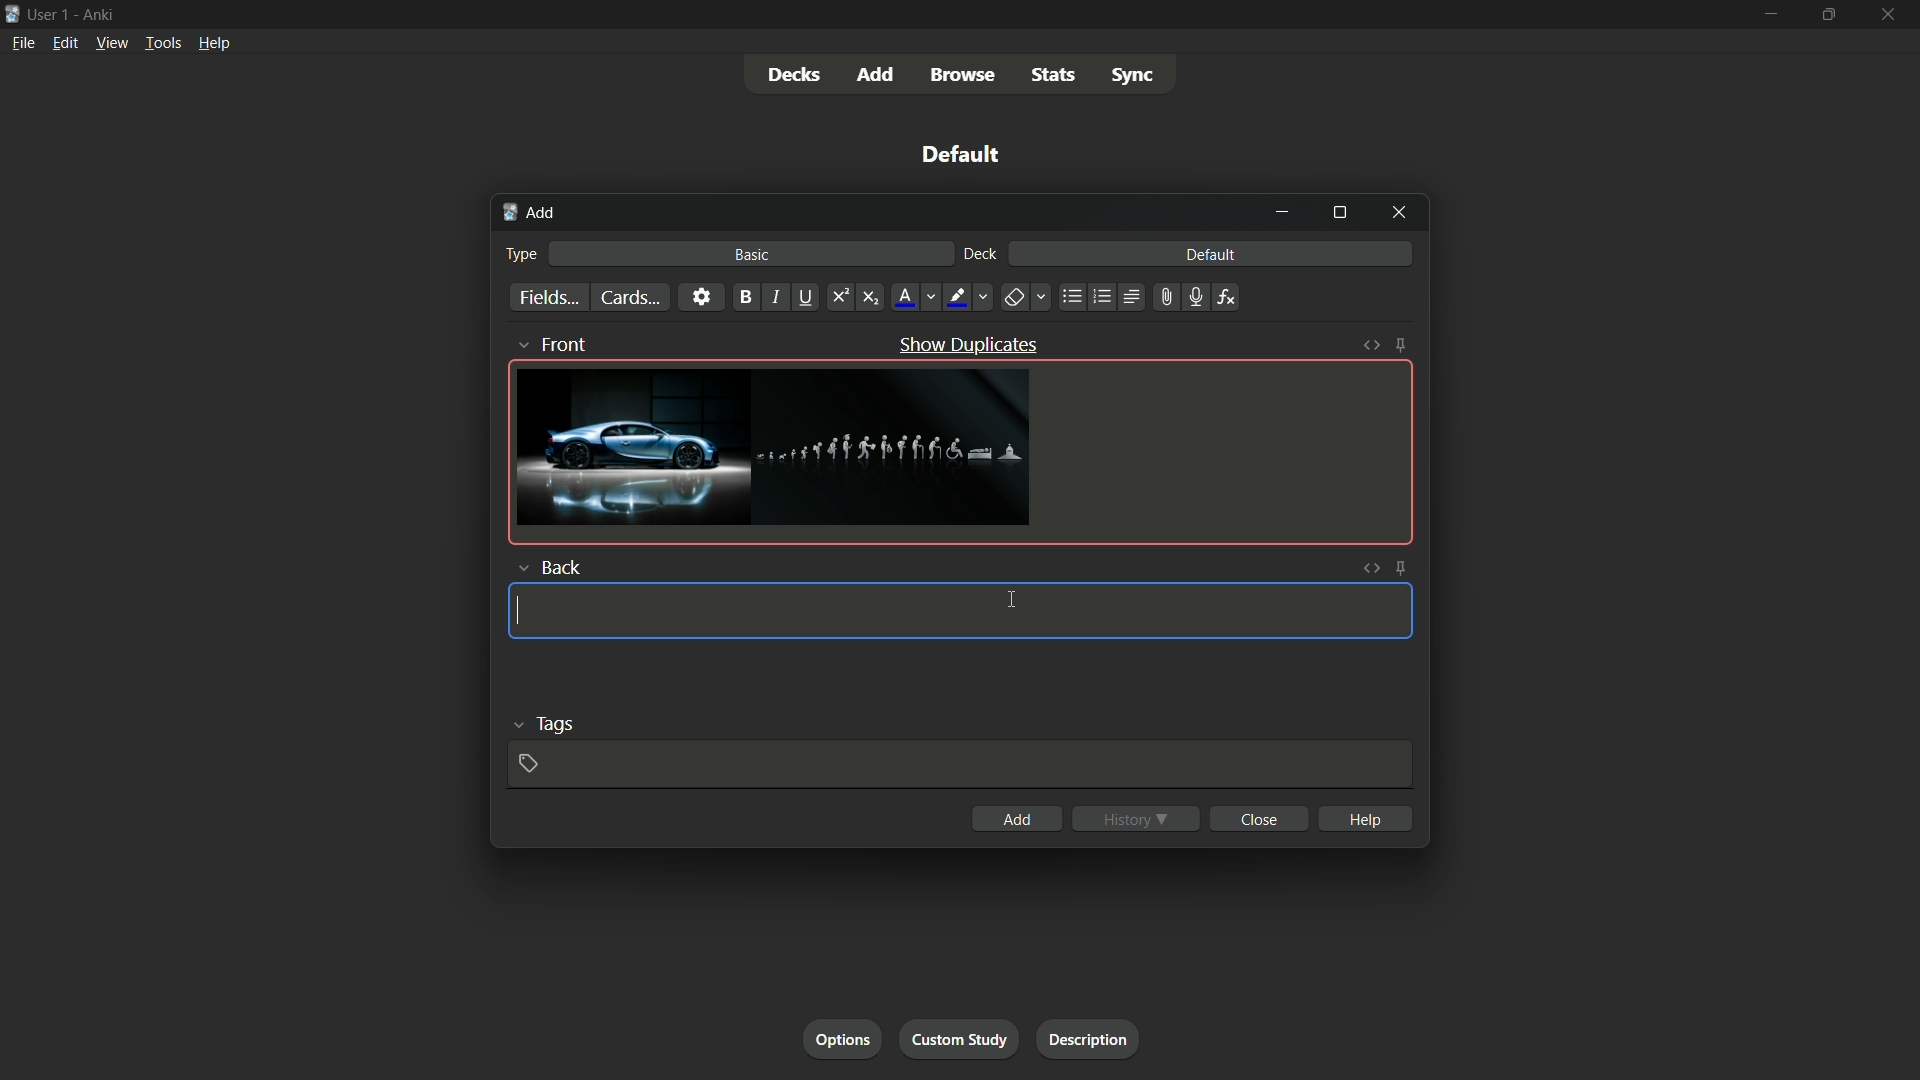 The image size is (1920, 1080). What do you see at coordinates (777, 297) in the screenshot?
I see `italic` at bounding box center [777, 297].